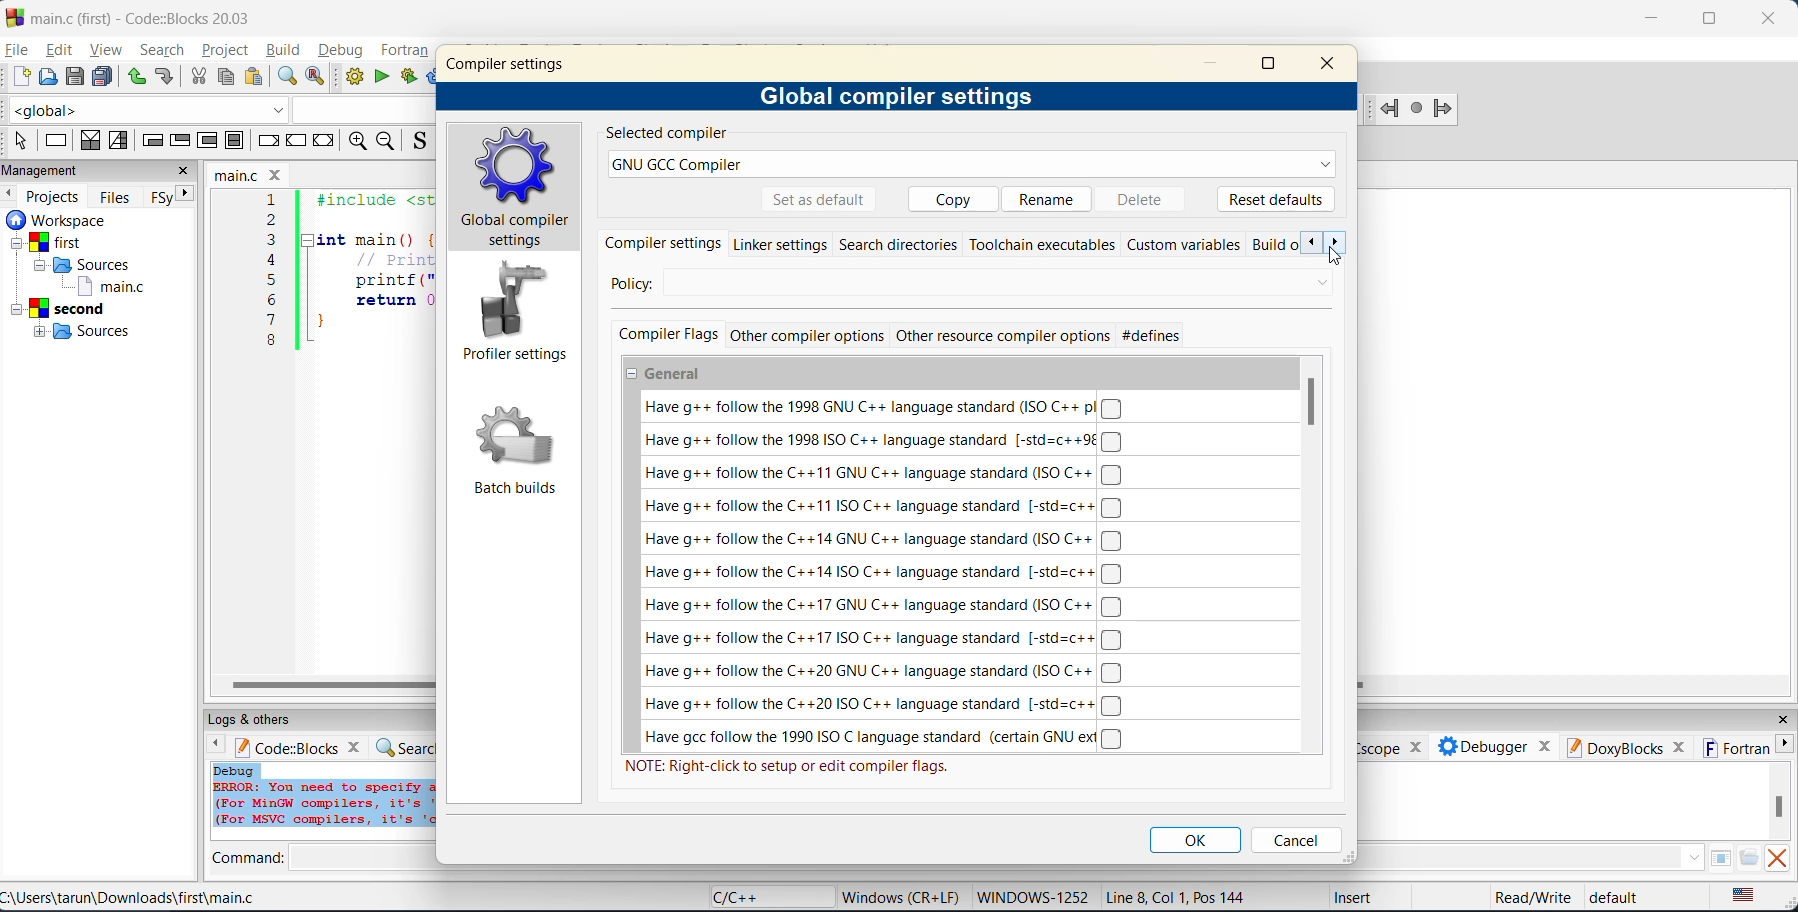 The width and height of the screenshot is (1798, 912). Describe the element at coordinates (883, 605) in the screenshot. I see `Have g++ follow the C++17 GNU C++ language standard (ISO C++` at that location.